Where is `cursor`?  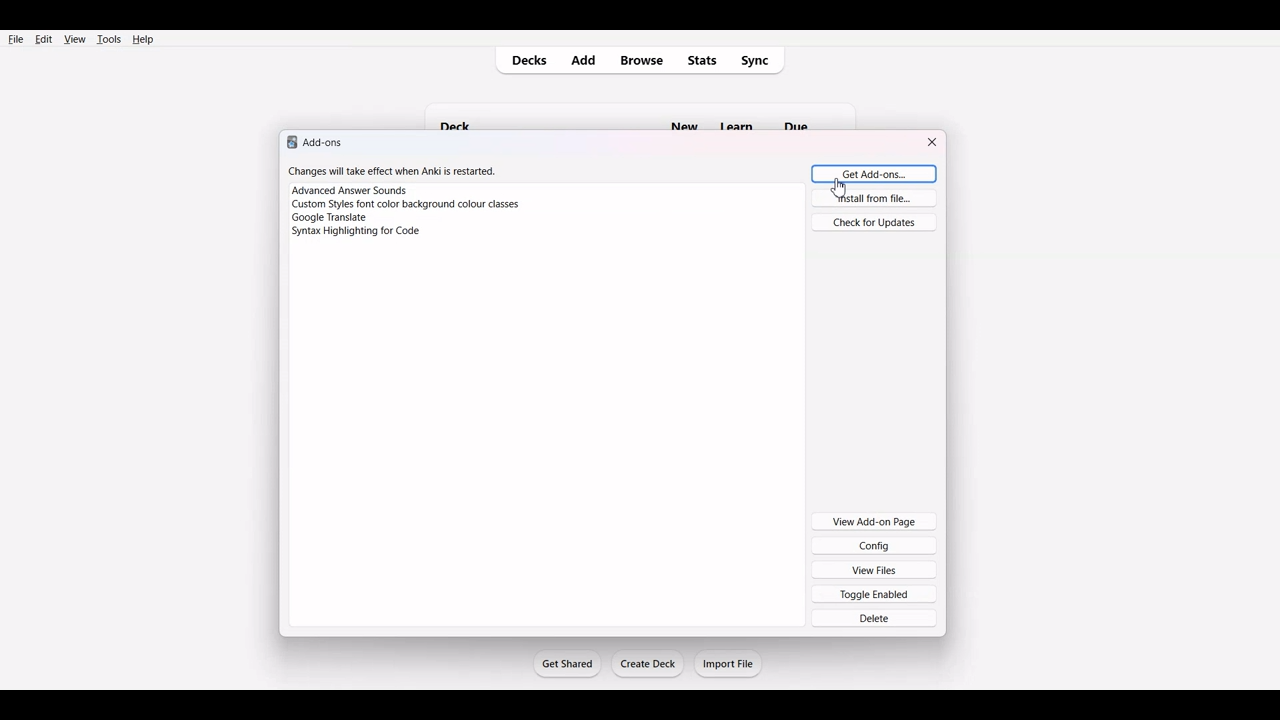
cursor is located at coordinates (842, 188).